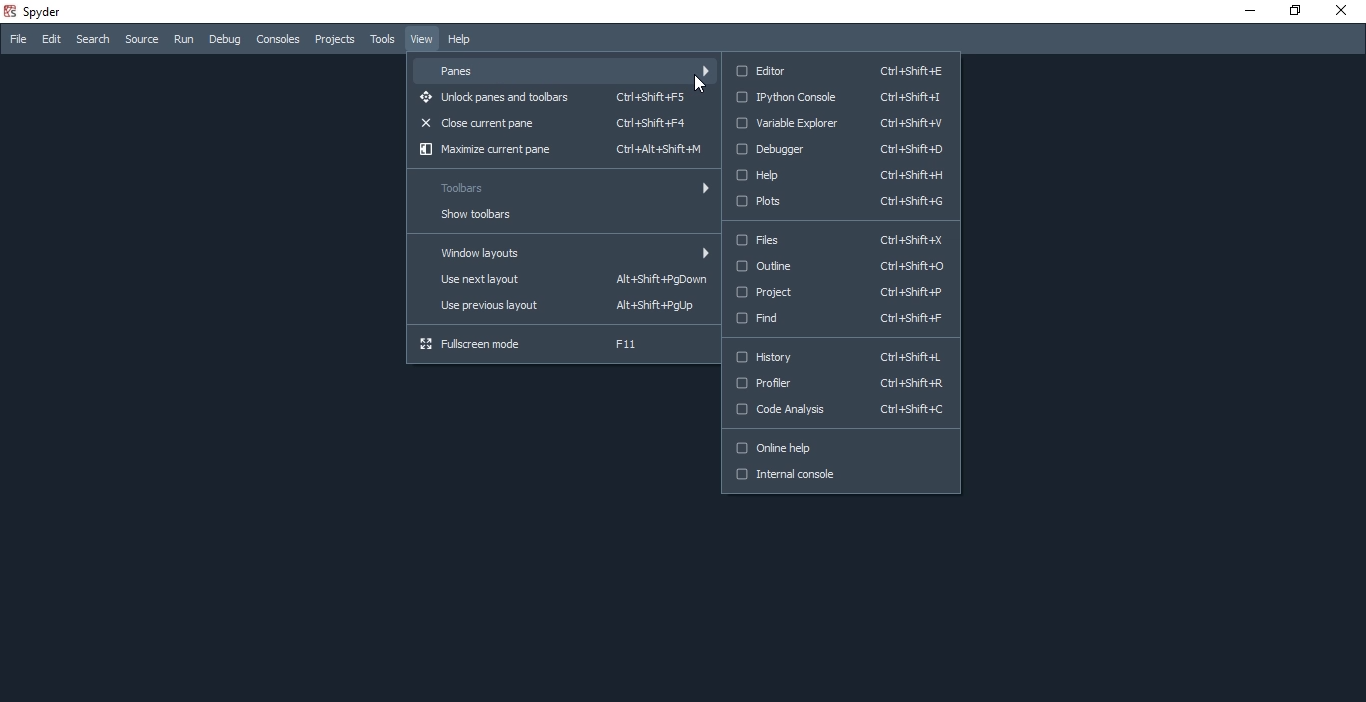 Image resolution: width=1366 pixels, height=702 pixels. What do you see at coordinates (840, 294) in the screenshot?
I see `Project` at bounding box center [840, 294].